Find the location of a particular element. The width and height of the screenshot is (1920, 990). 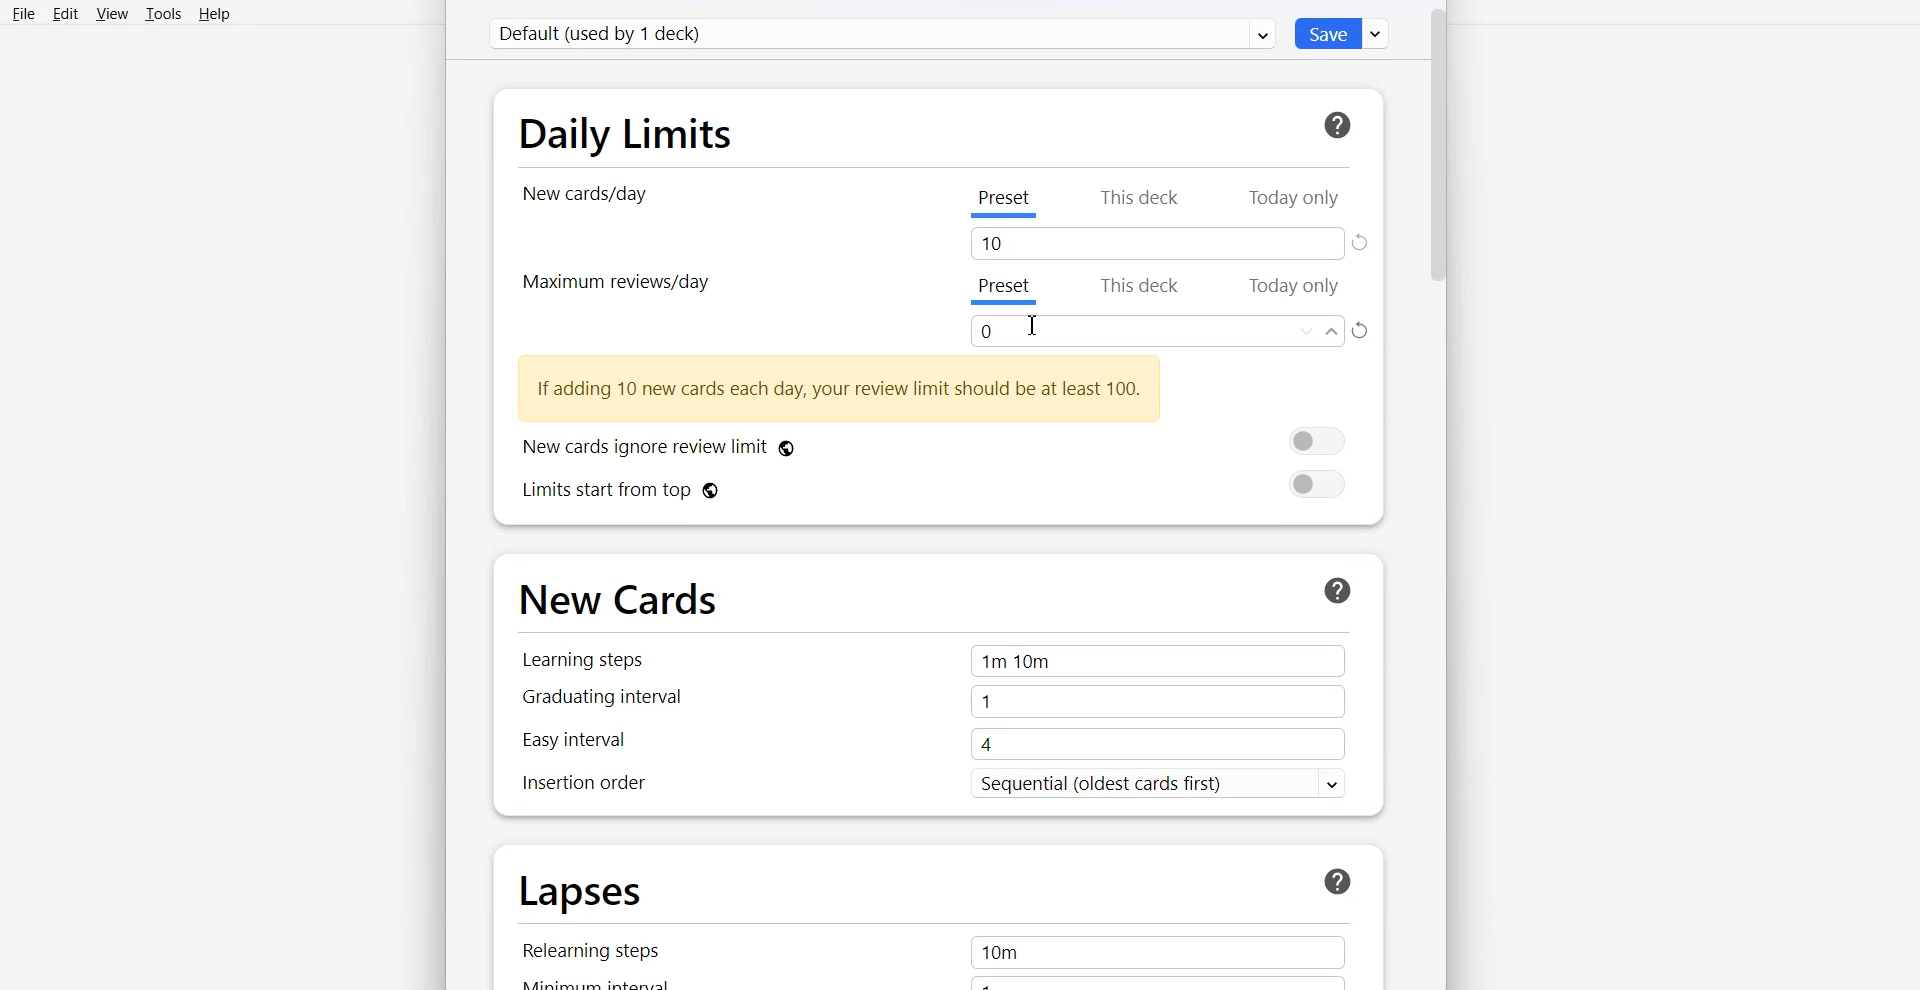

Help is located at coordinates (1336, 589).